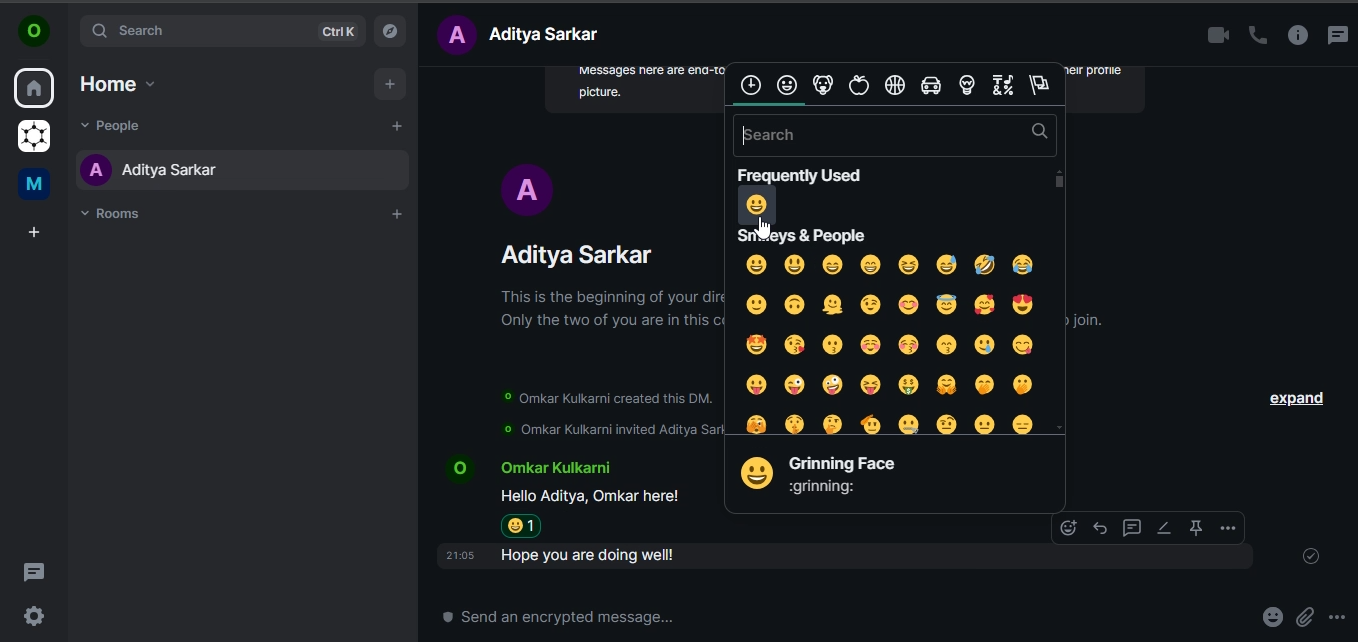 The height and width of the screenshot is (642, 1358). What do you see at coordinates (581, 255) in the screenshot?
I see `Aditya Sarkar` at bounding box center [581, 255].